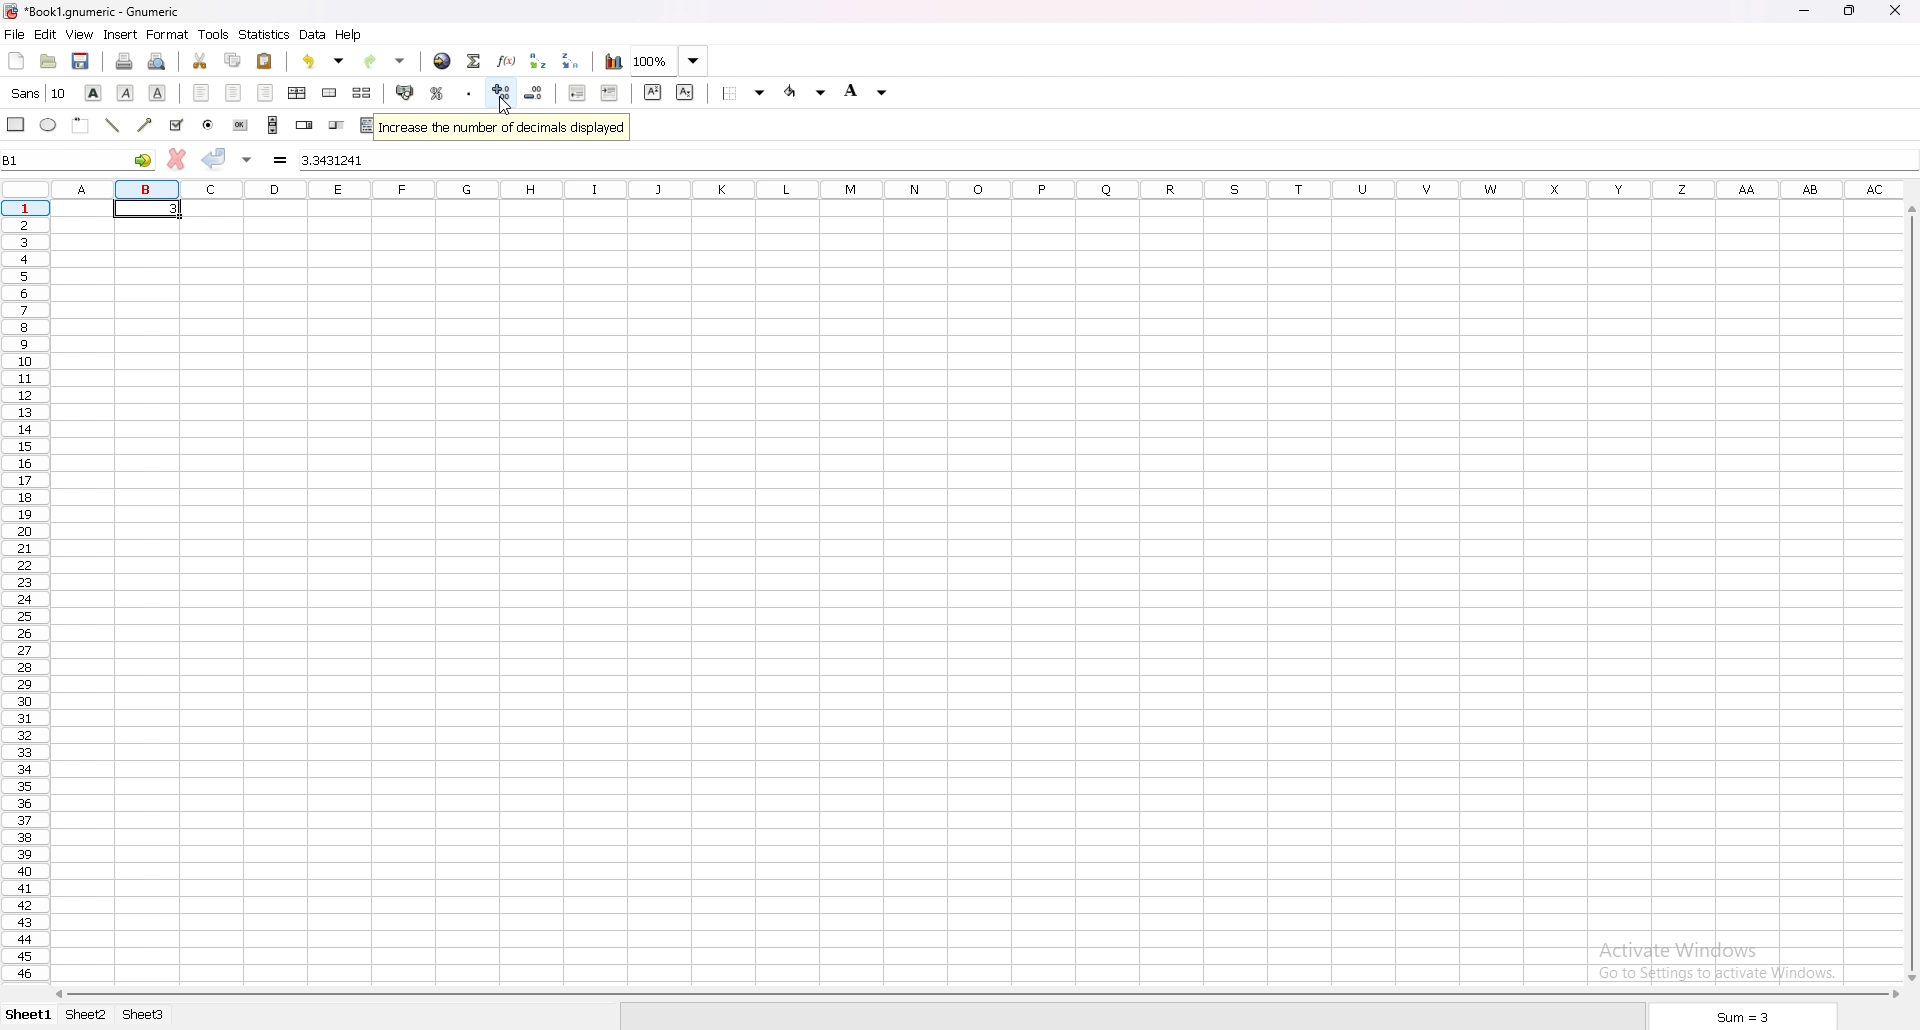  I want to click on rectangle, so click(16, 124).